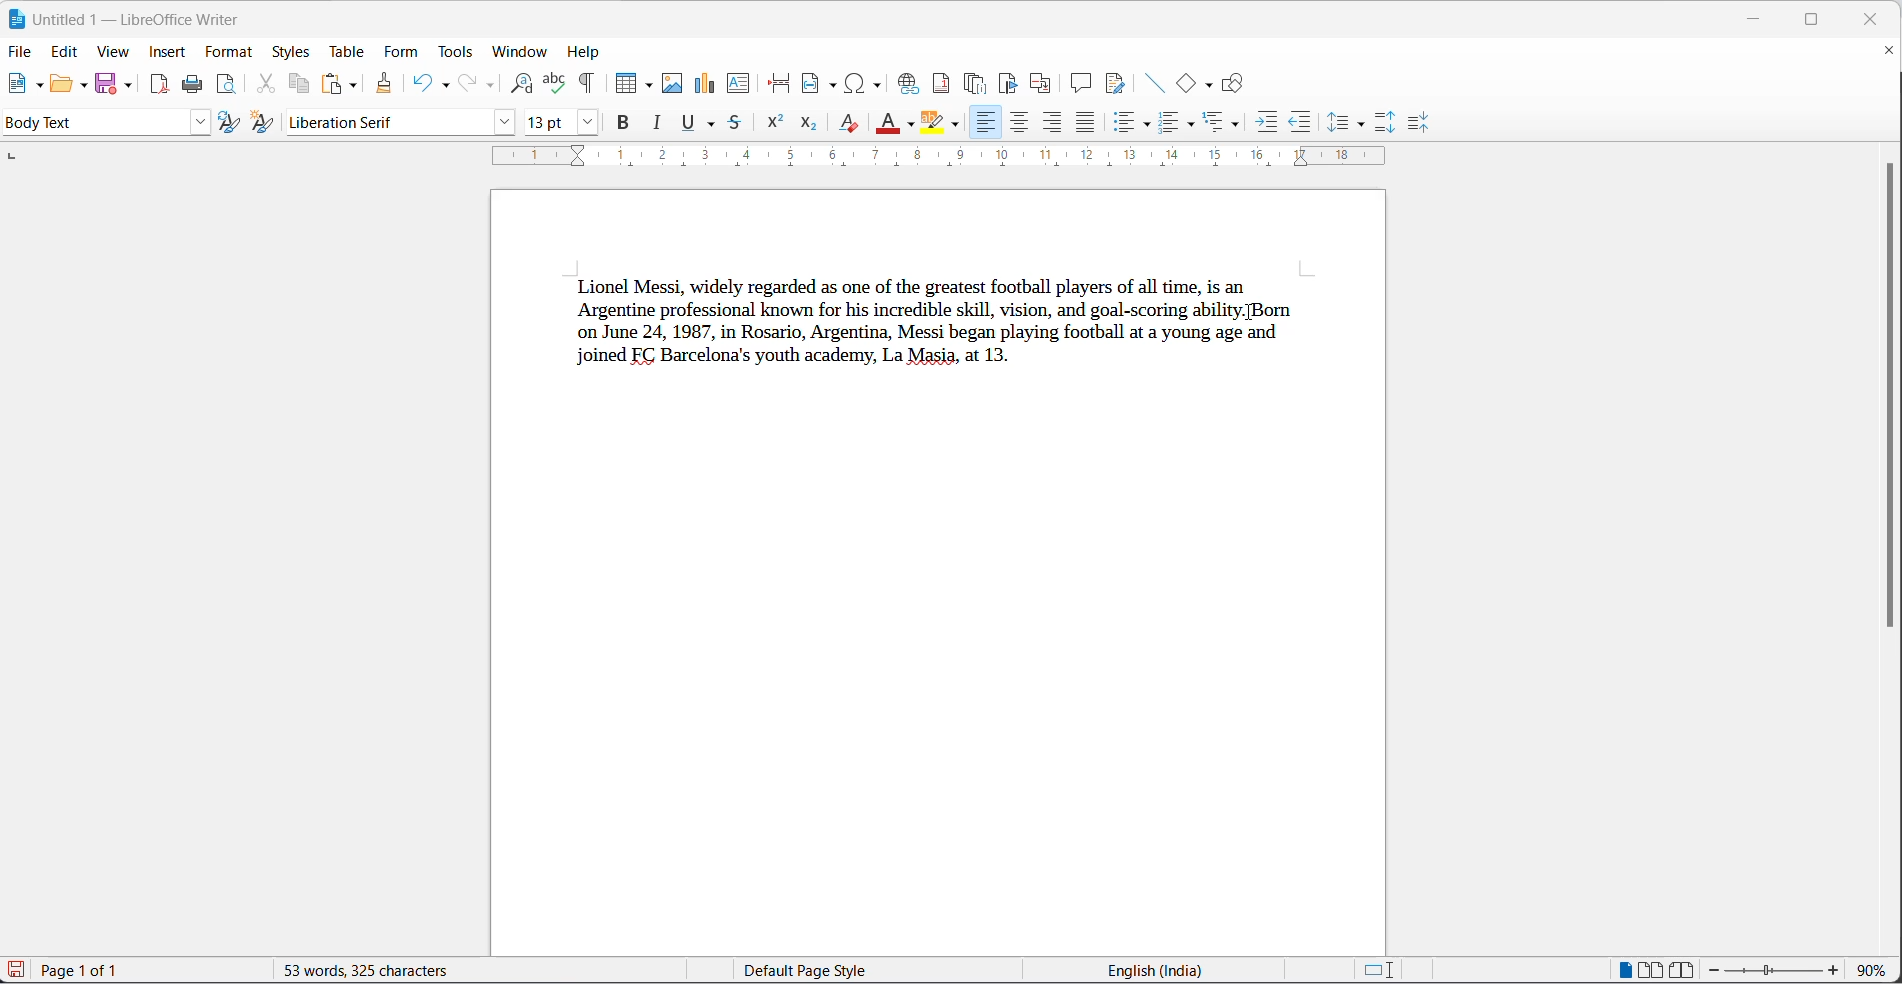  I want to click on justified, so click(1087, 122).